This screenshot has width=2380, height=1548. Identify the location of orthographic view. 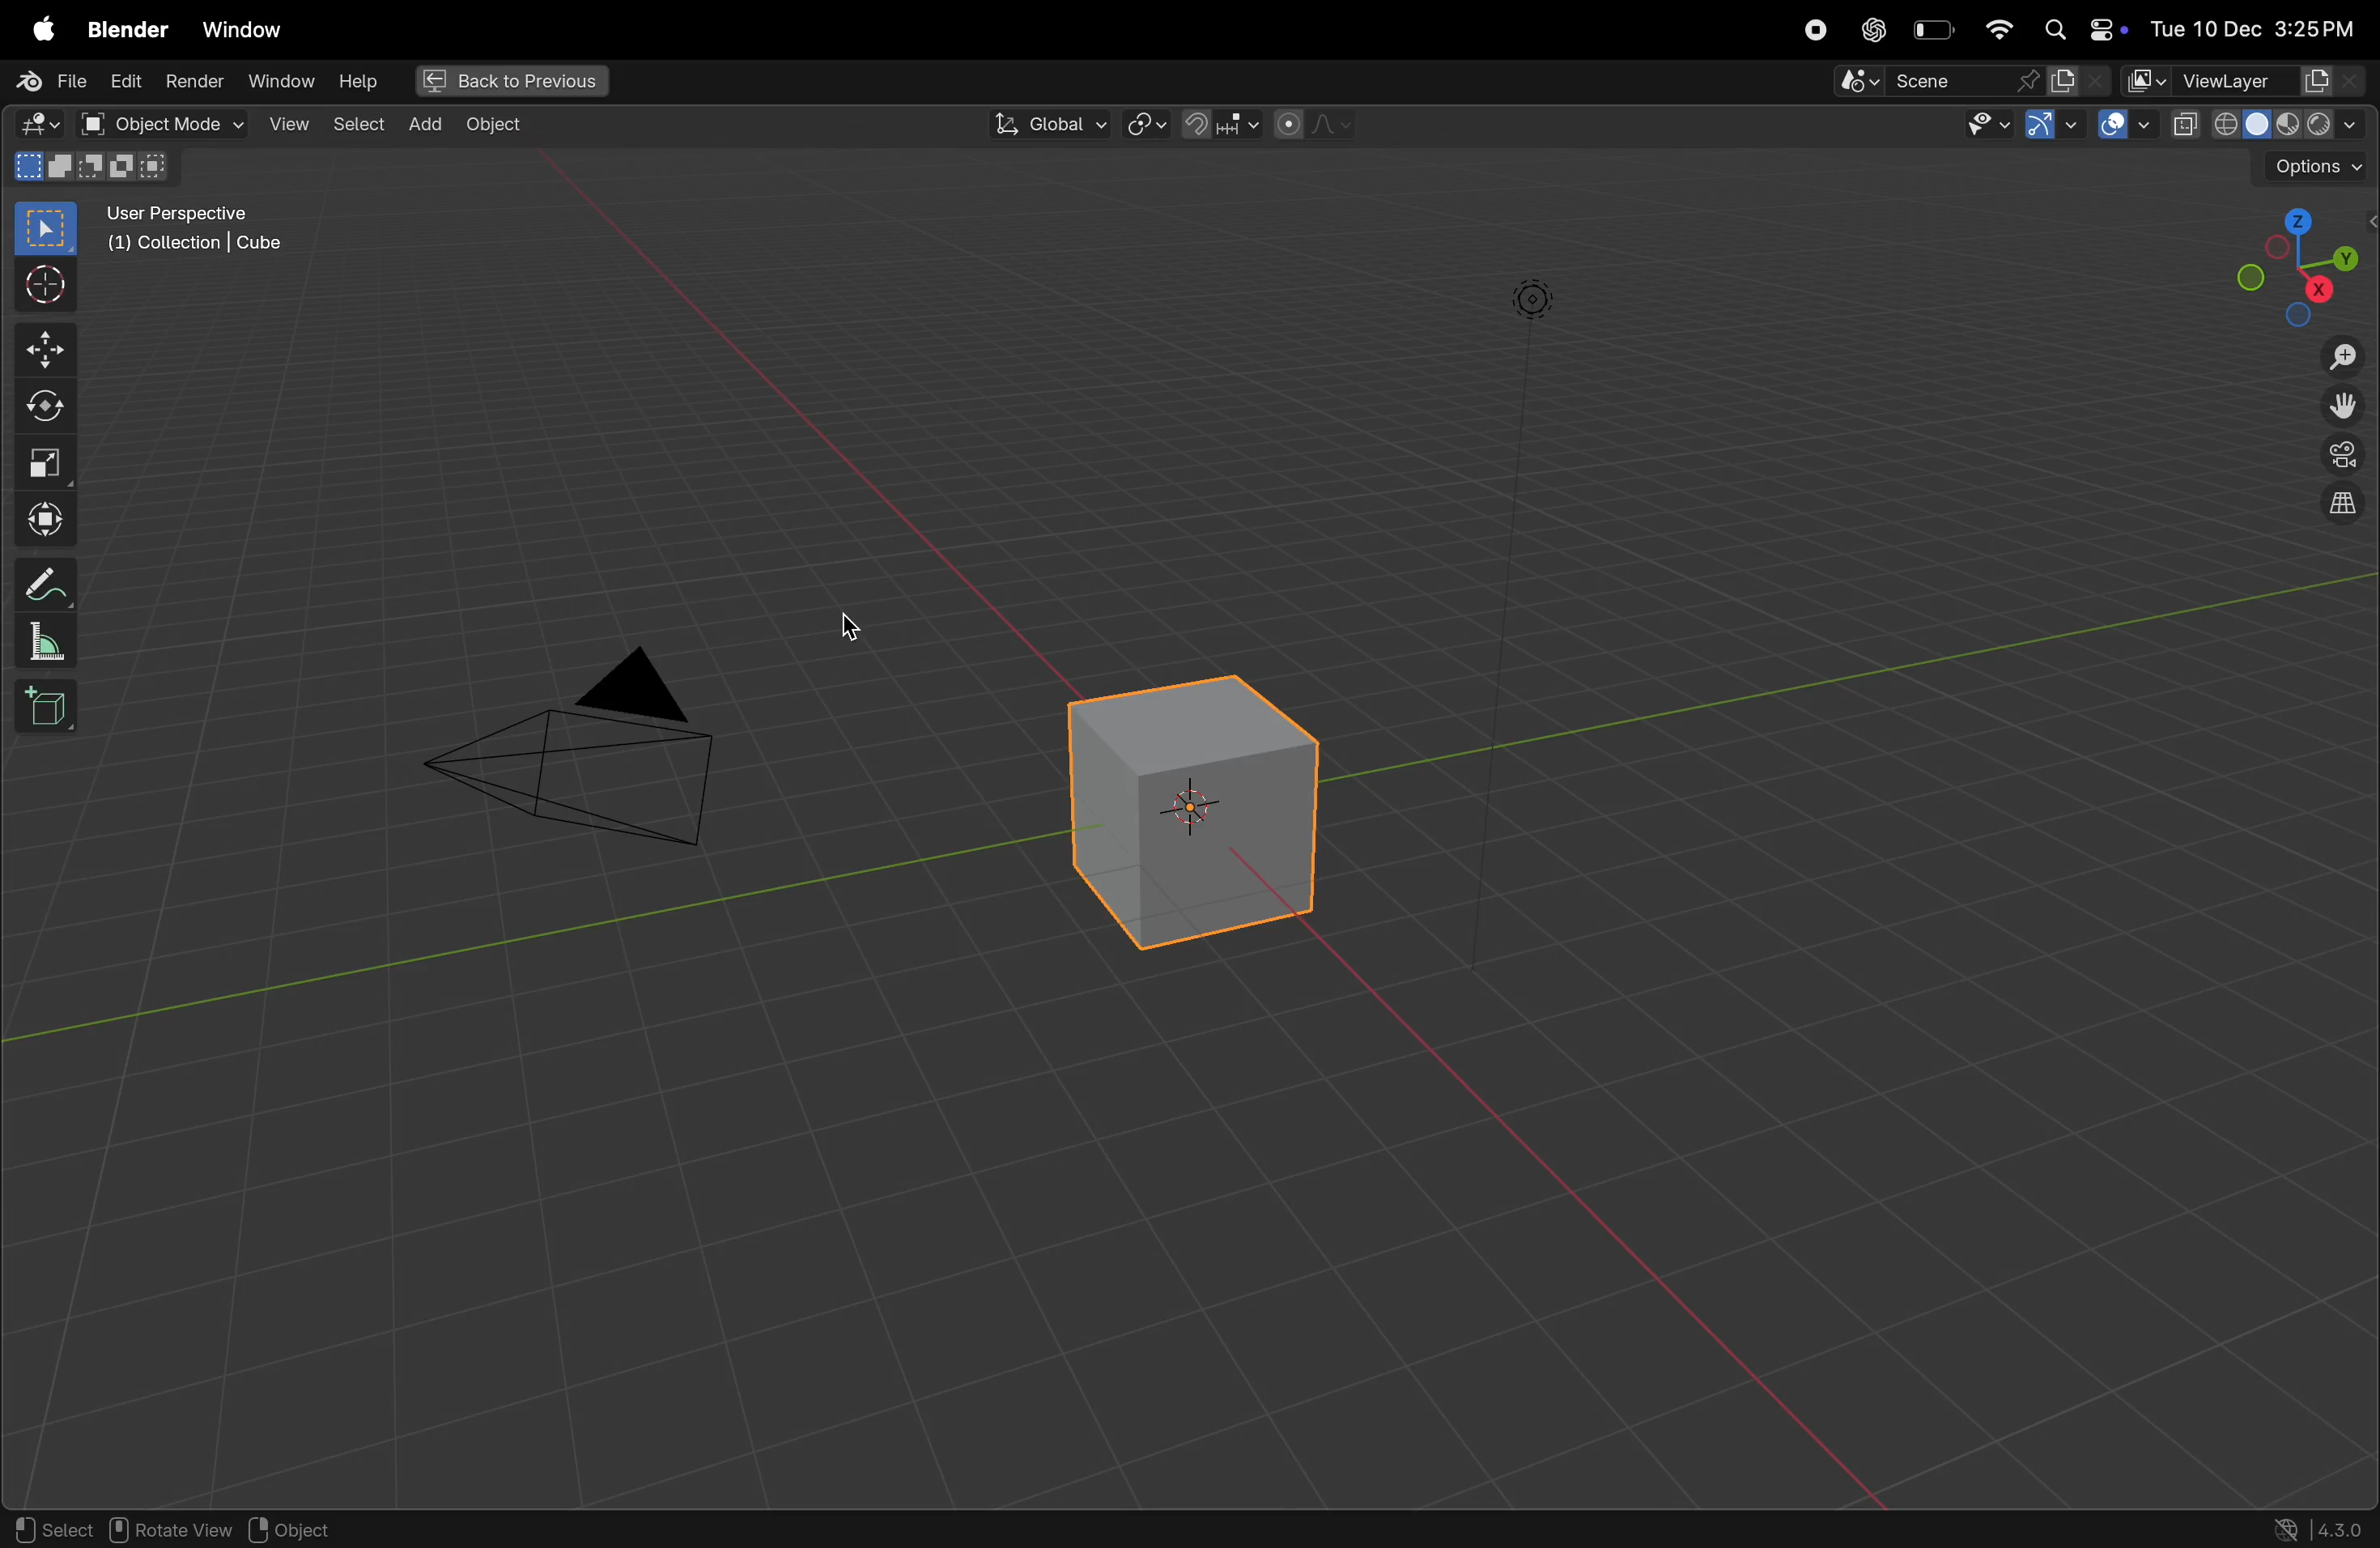
(2337, 509).